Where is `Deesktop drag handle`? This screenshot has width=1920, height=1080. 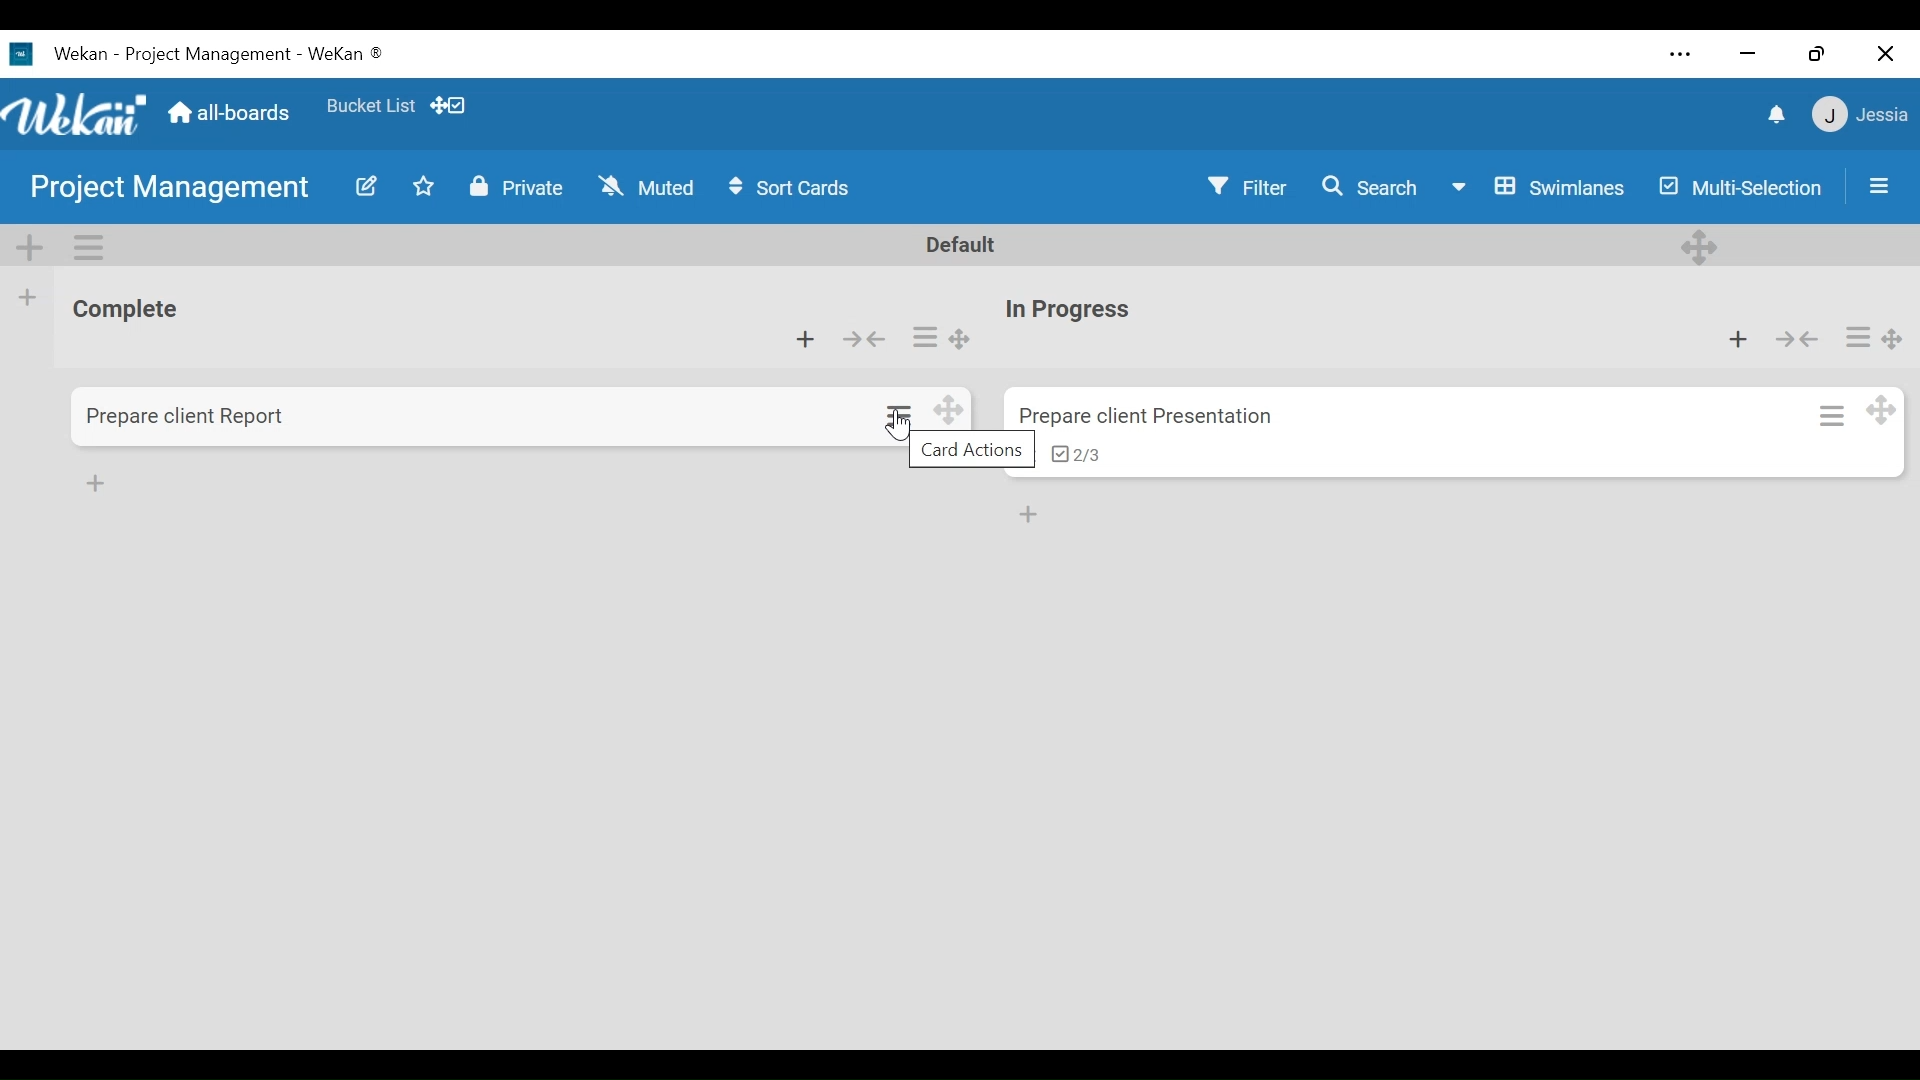
Deesktop drag handle is located at coordinates (1700, 246).